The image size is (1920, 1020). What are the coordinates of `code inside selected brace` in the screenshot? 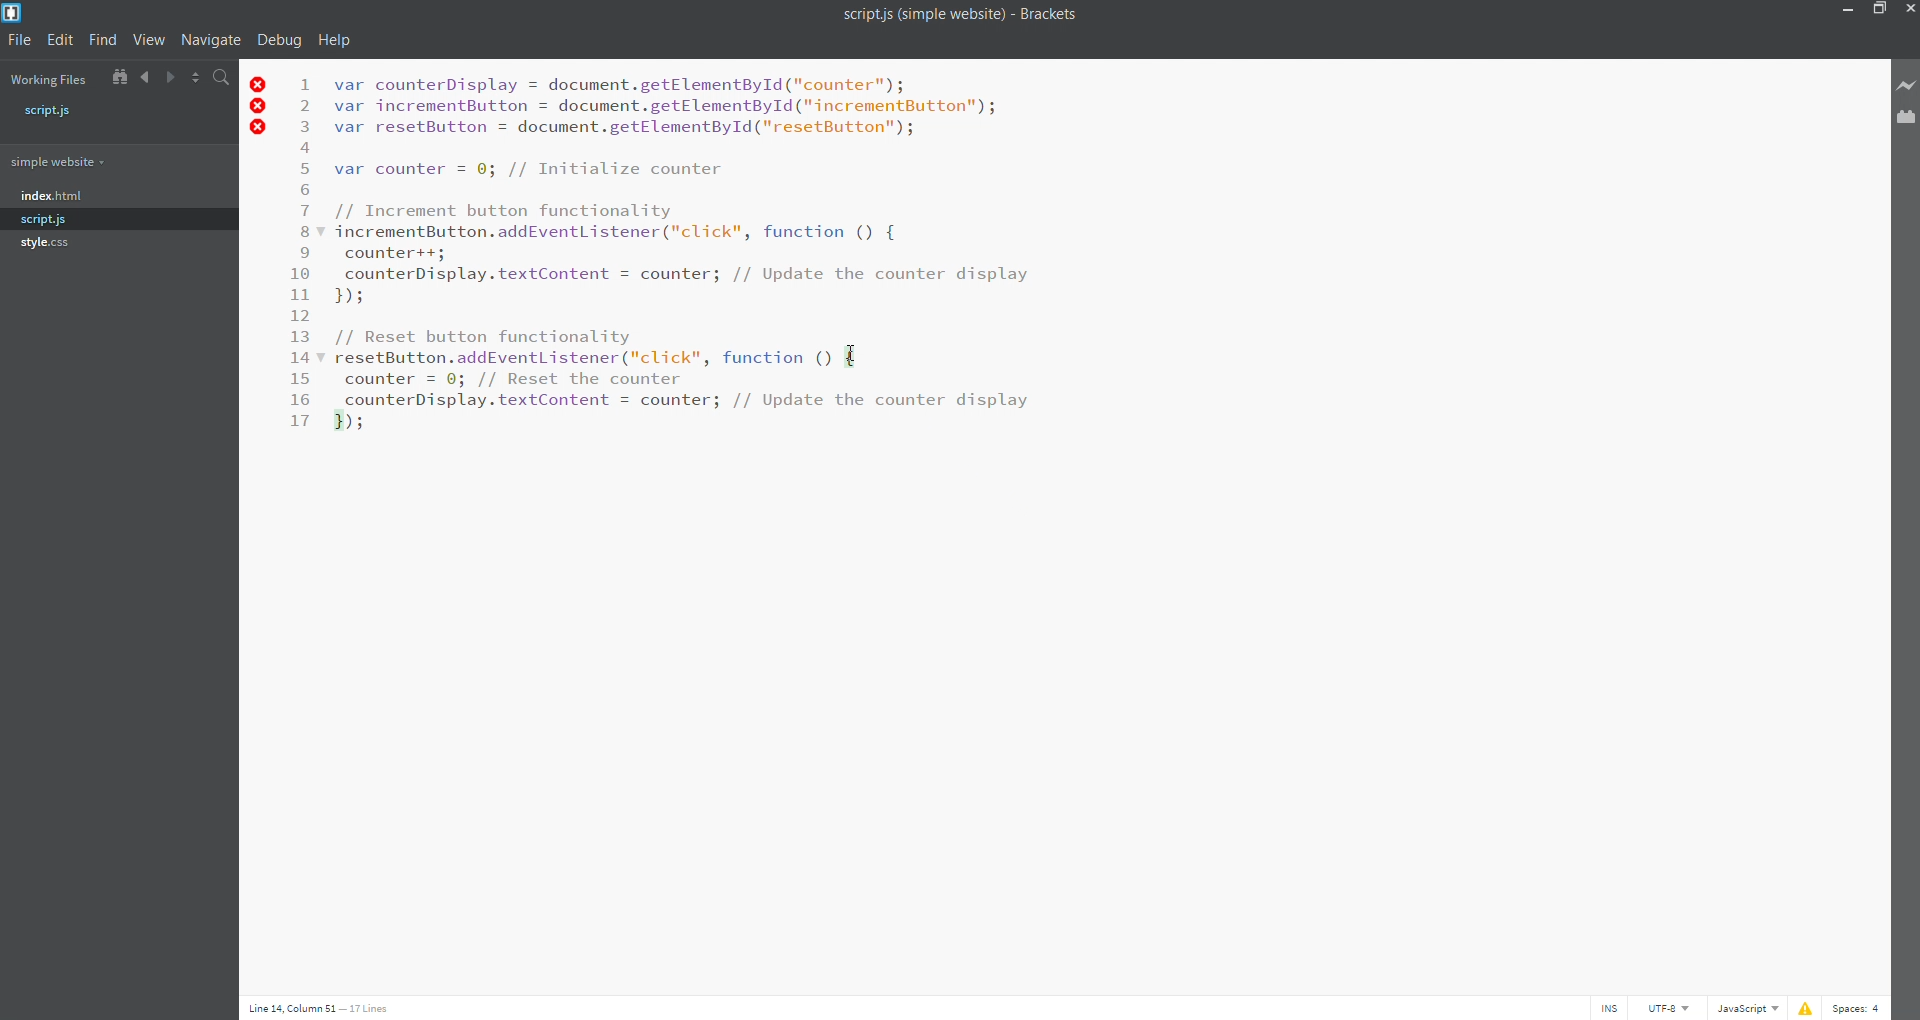 It's located at (694, 403).